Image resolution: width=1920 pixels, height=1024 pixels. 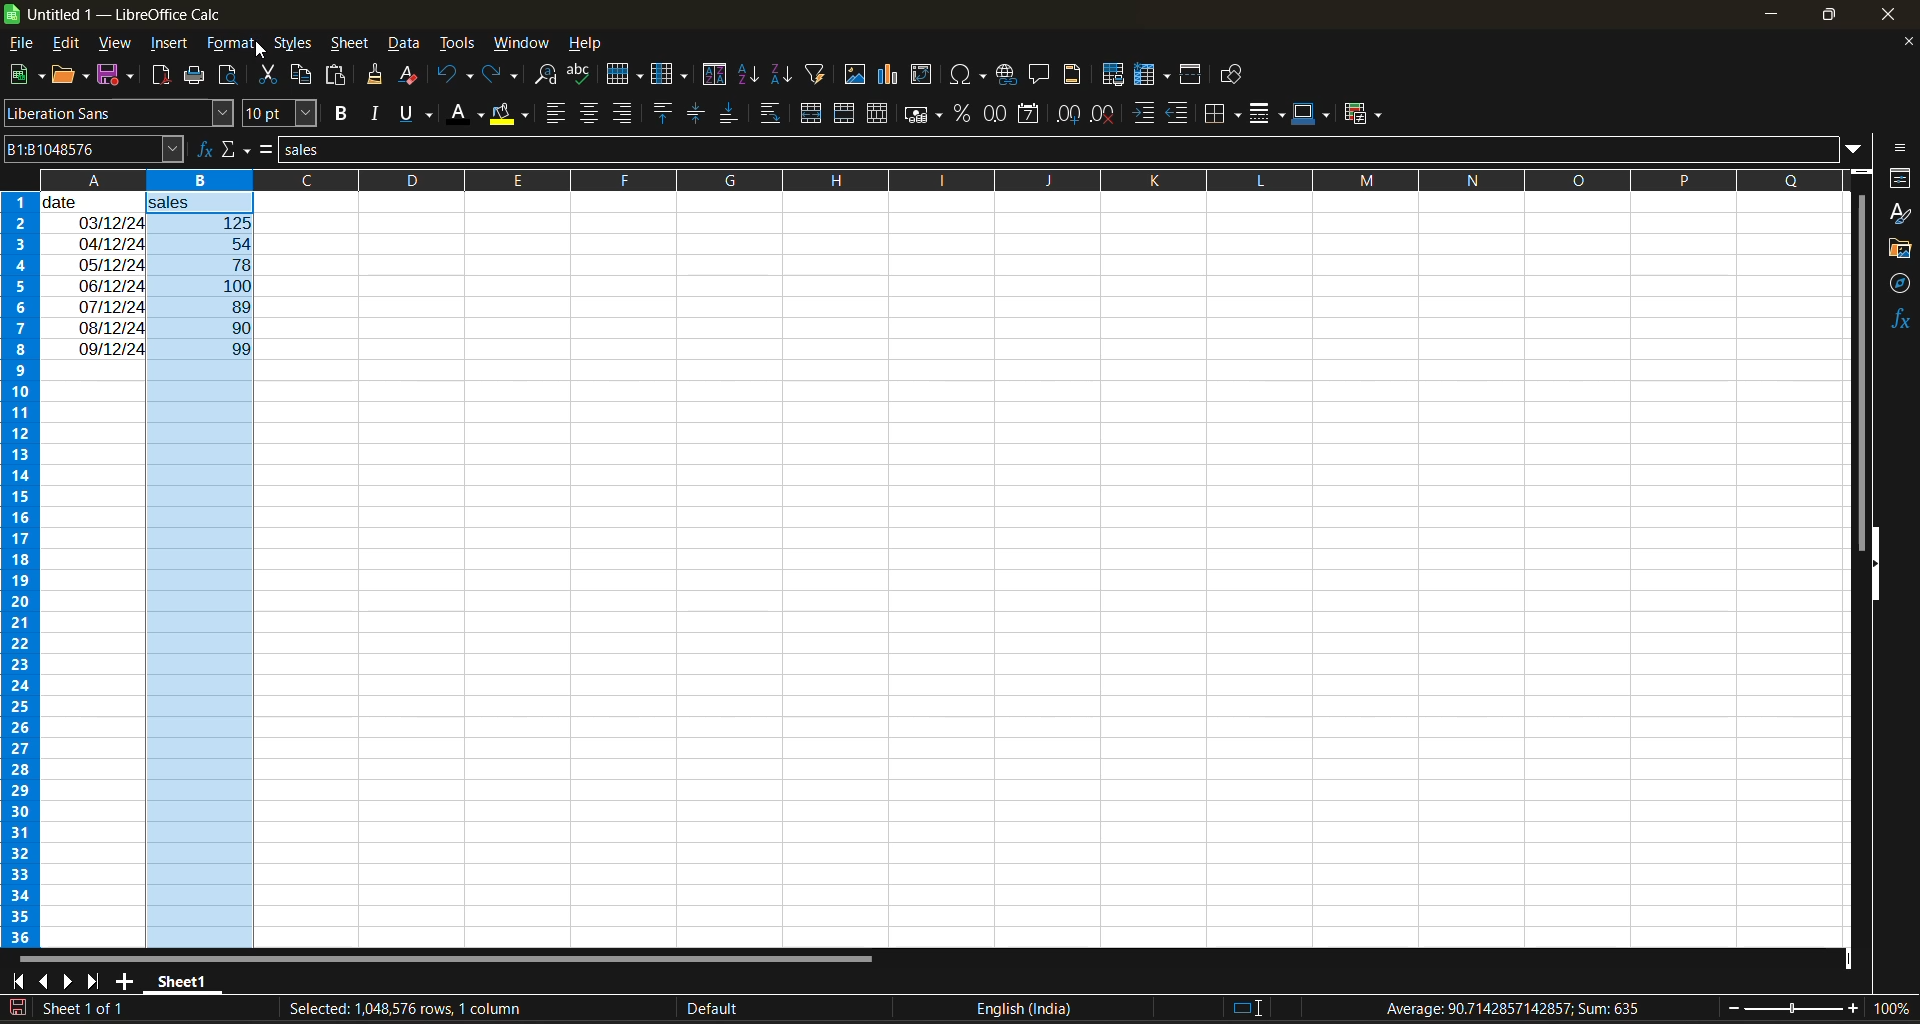 I want to click on insert hyperlink, so click(x=1008, y=76).